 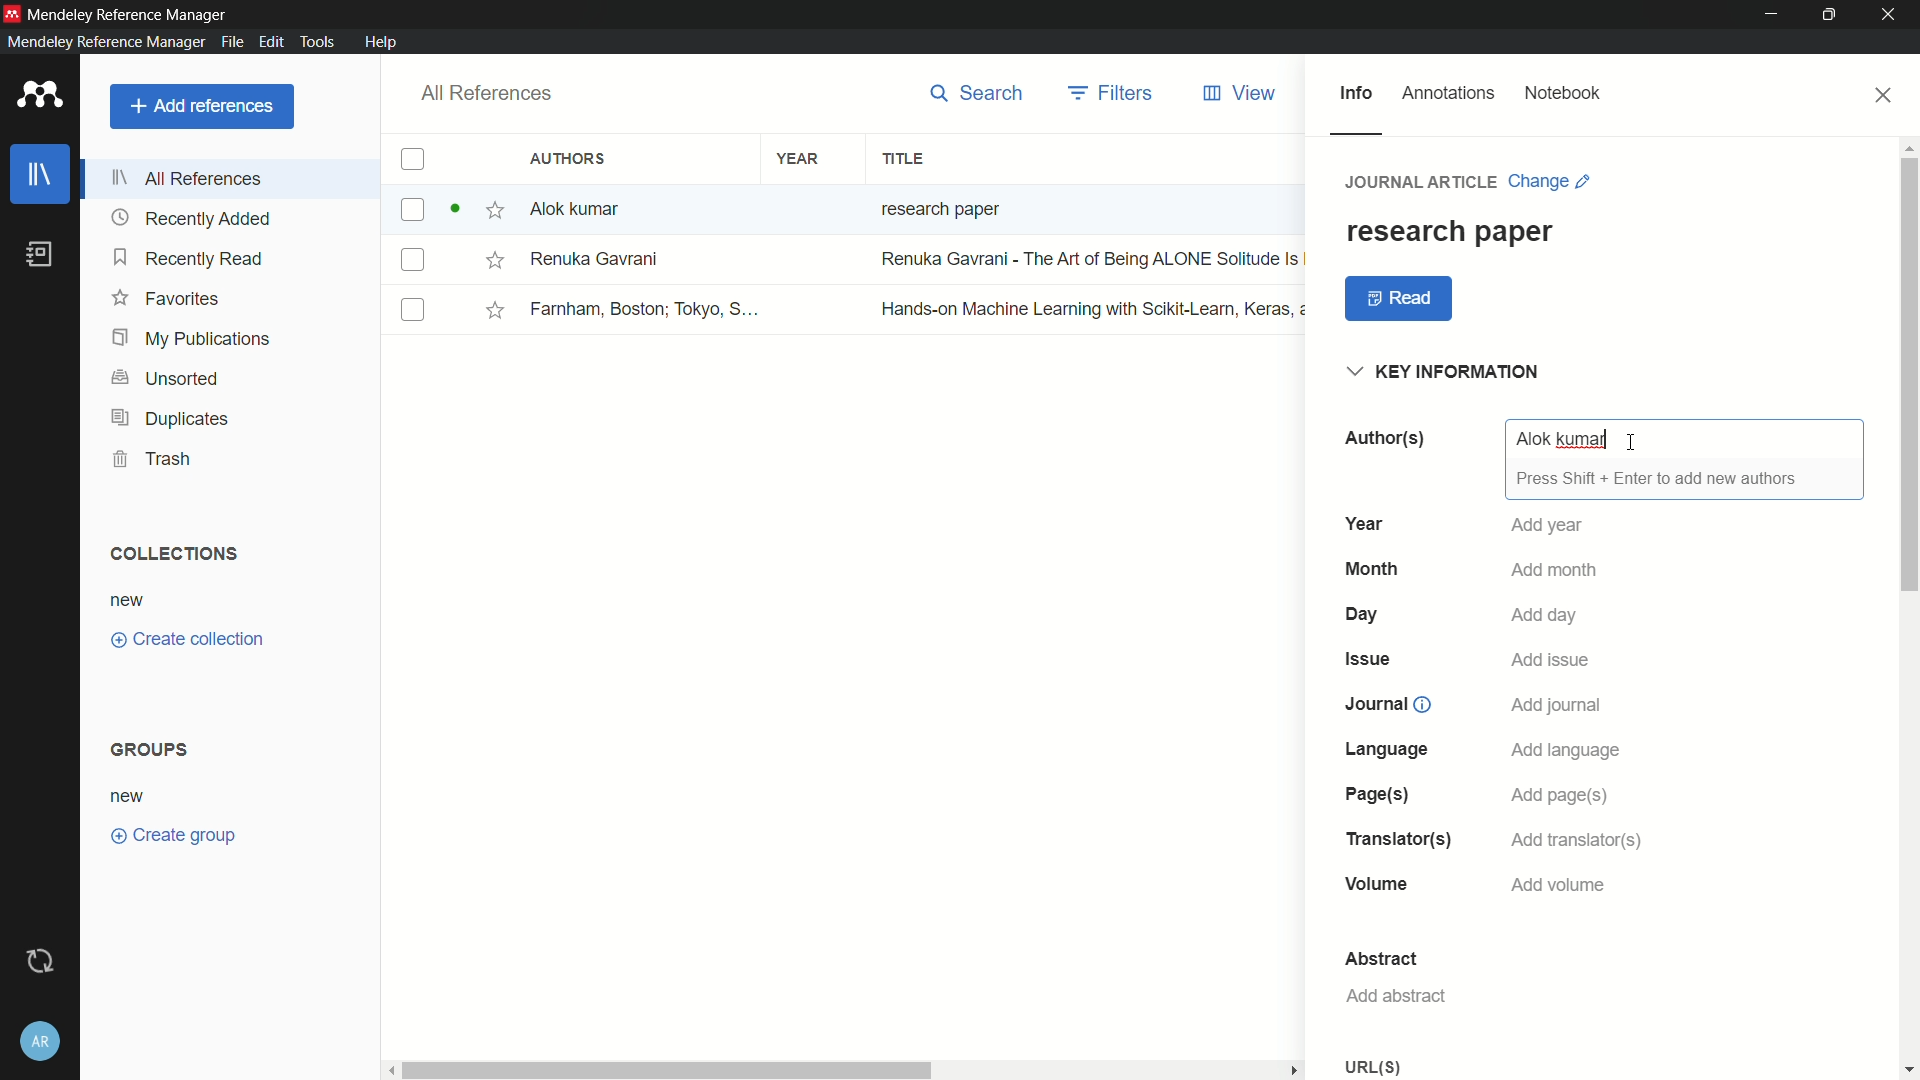 I want to click on groups, so click(x=153, y=748).